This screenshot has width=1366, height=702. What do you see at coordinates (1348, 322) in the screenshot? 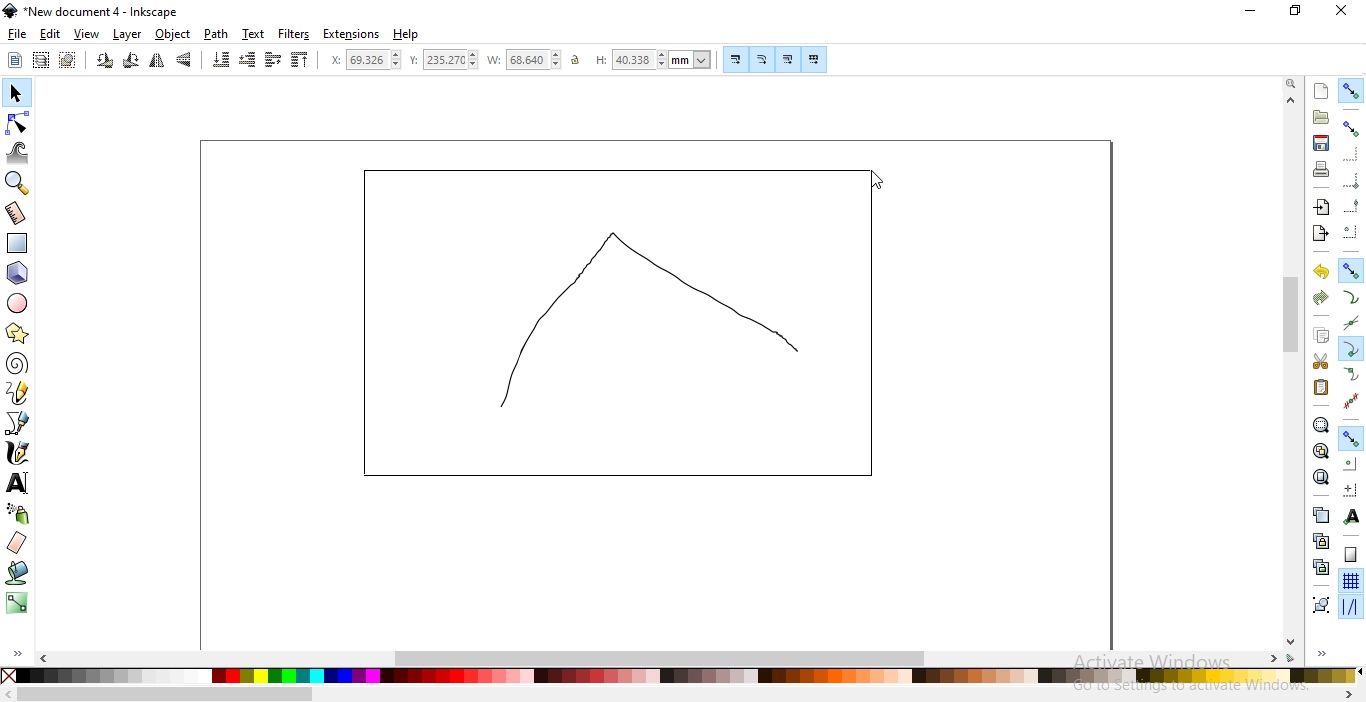
I see `snap to path intersections` at bounding box center [1348, 322].